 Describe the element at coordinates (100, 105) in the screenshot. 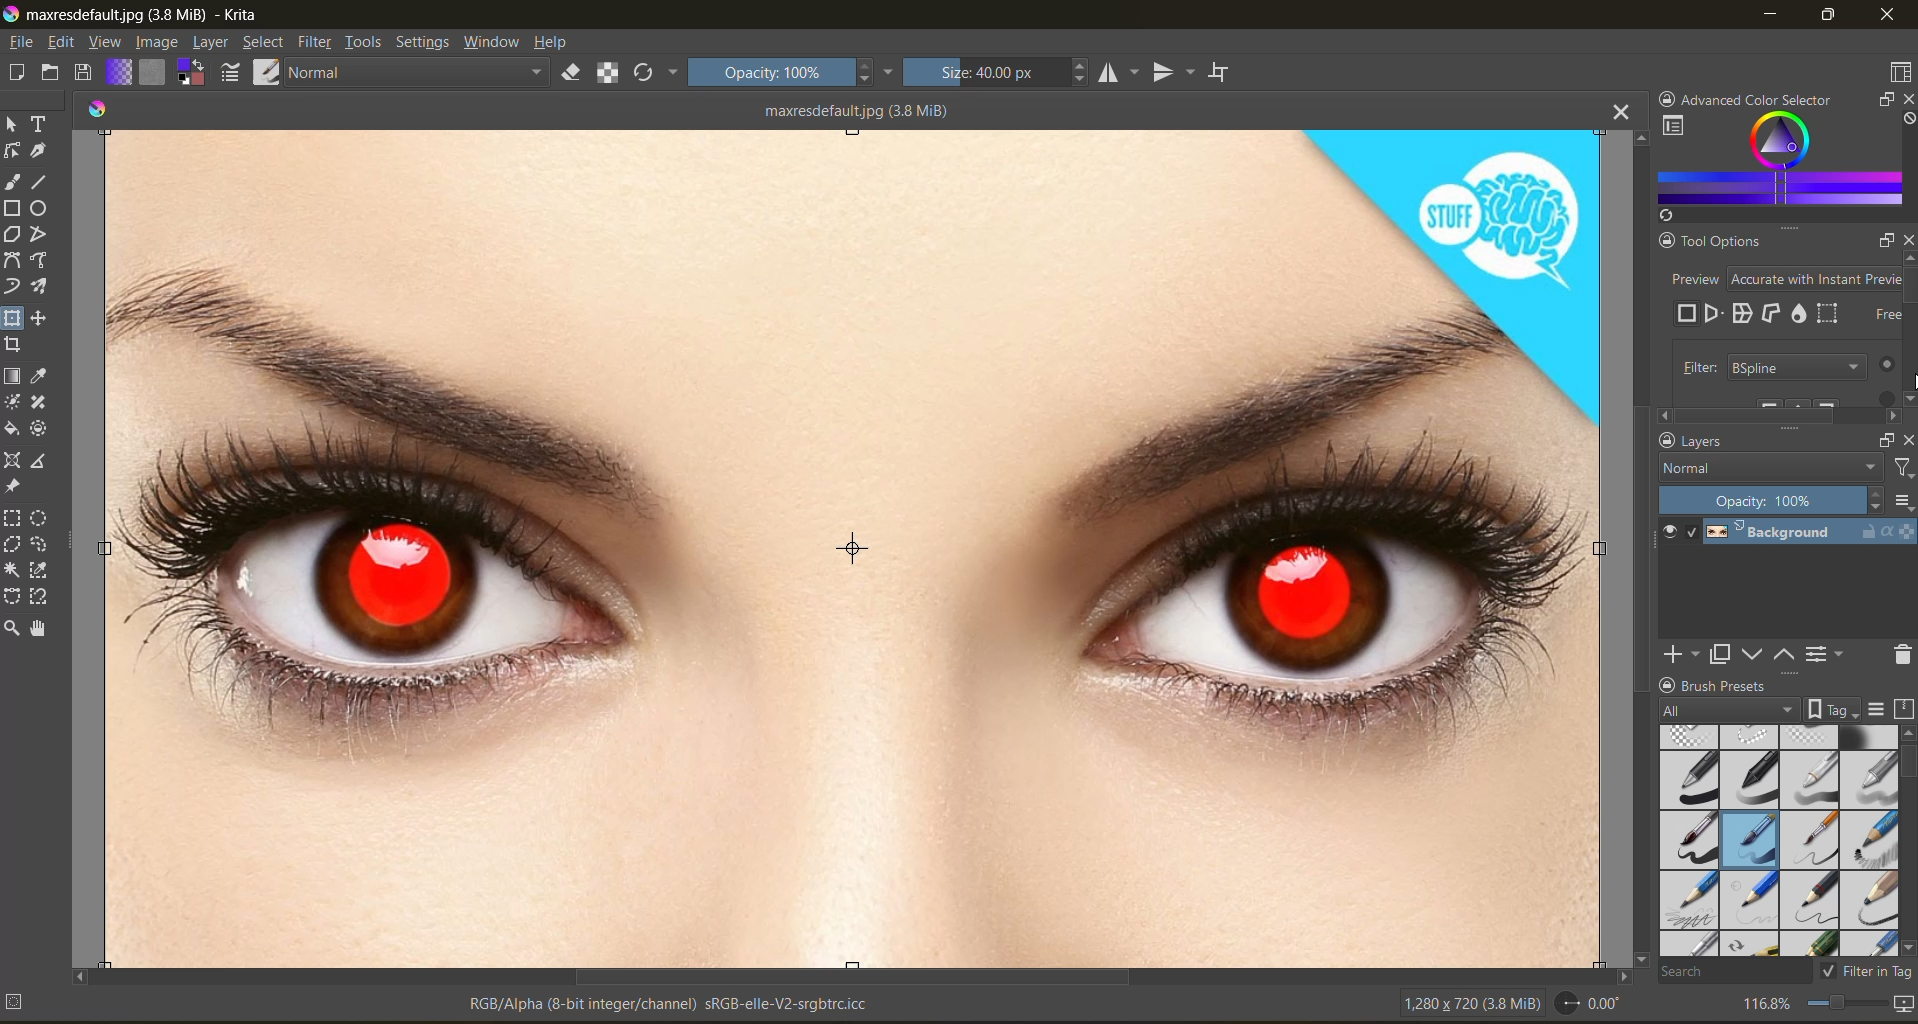

I see `colors` at that location.